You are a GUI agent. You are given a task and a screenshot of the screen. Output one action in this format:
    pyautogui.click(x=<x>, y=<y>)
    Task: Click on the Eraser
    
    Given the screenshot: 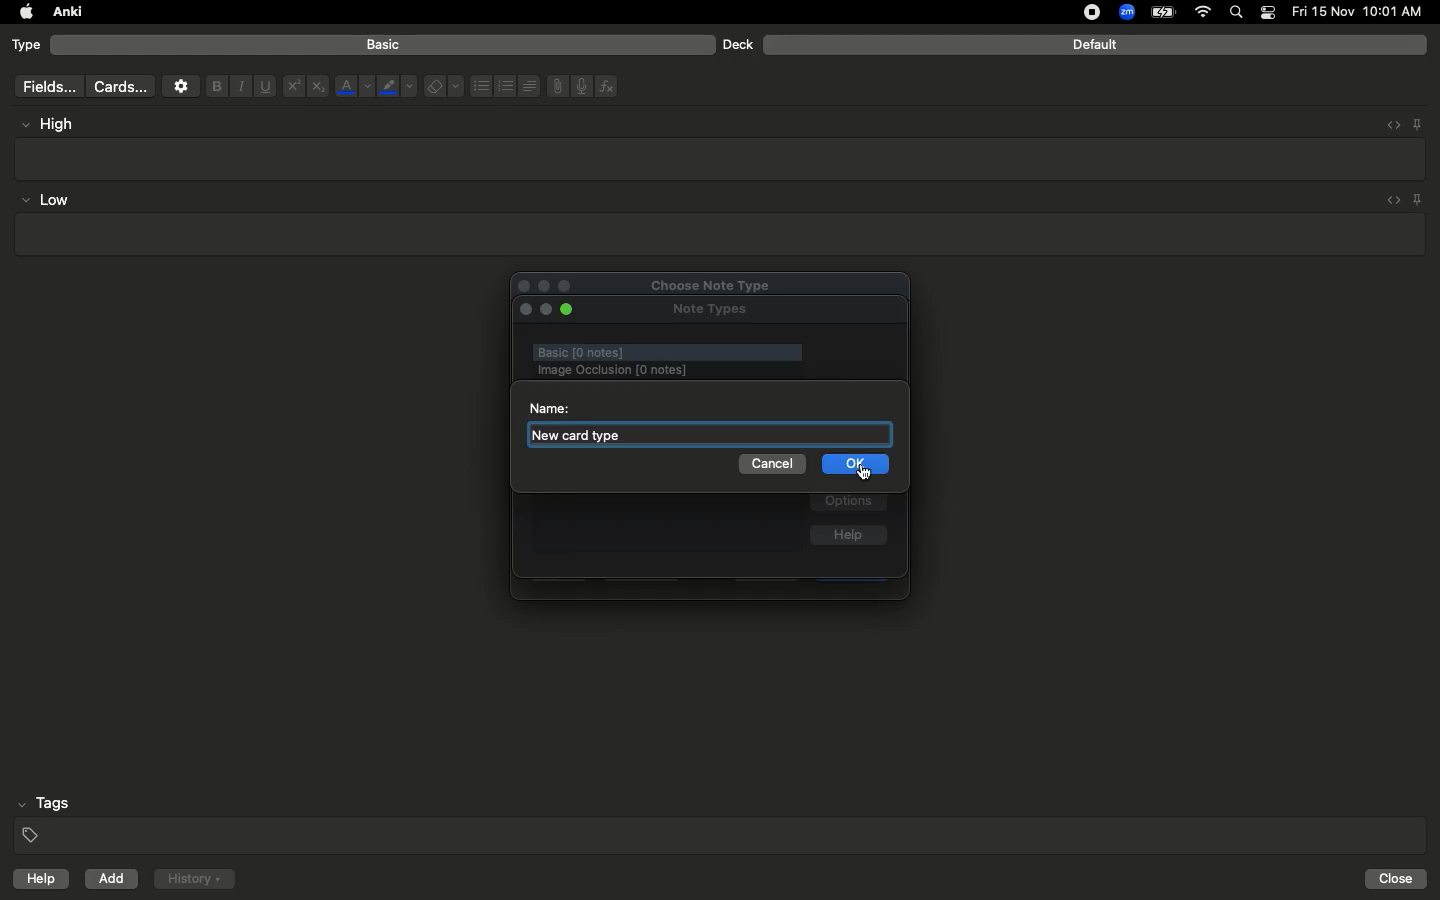 What is the action you would take?
    pyautogui.click(x=443, y=87)
    